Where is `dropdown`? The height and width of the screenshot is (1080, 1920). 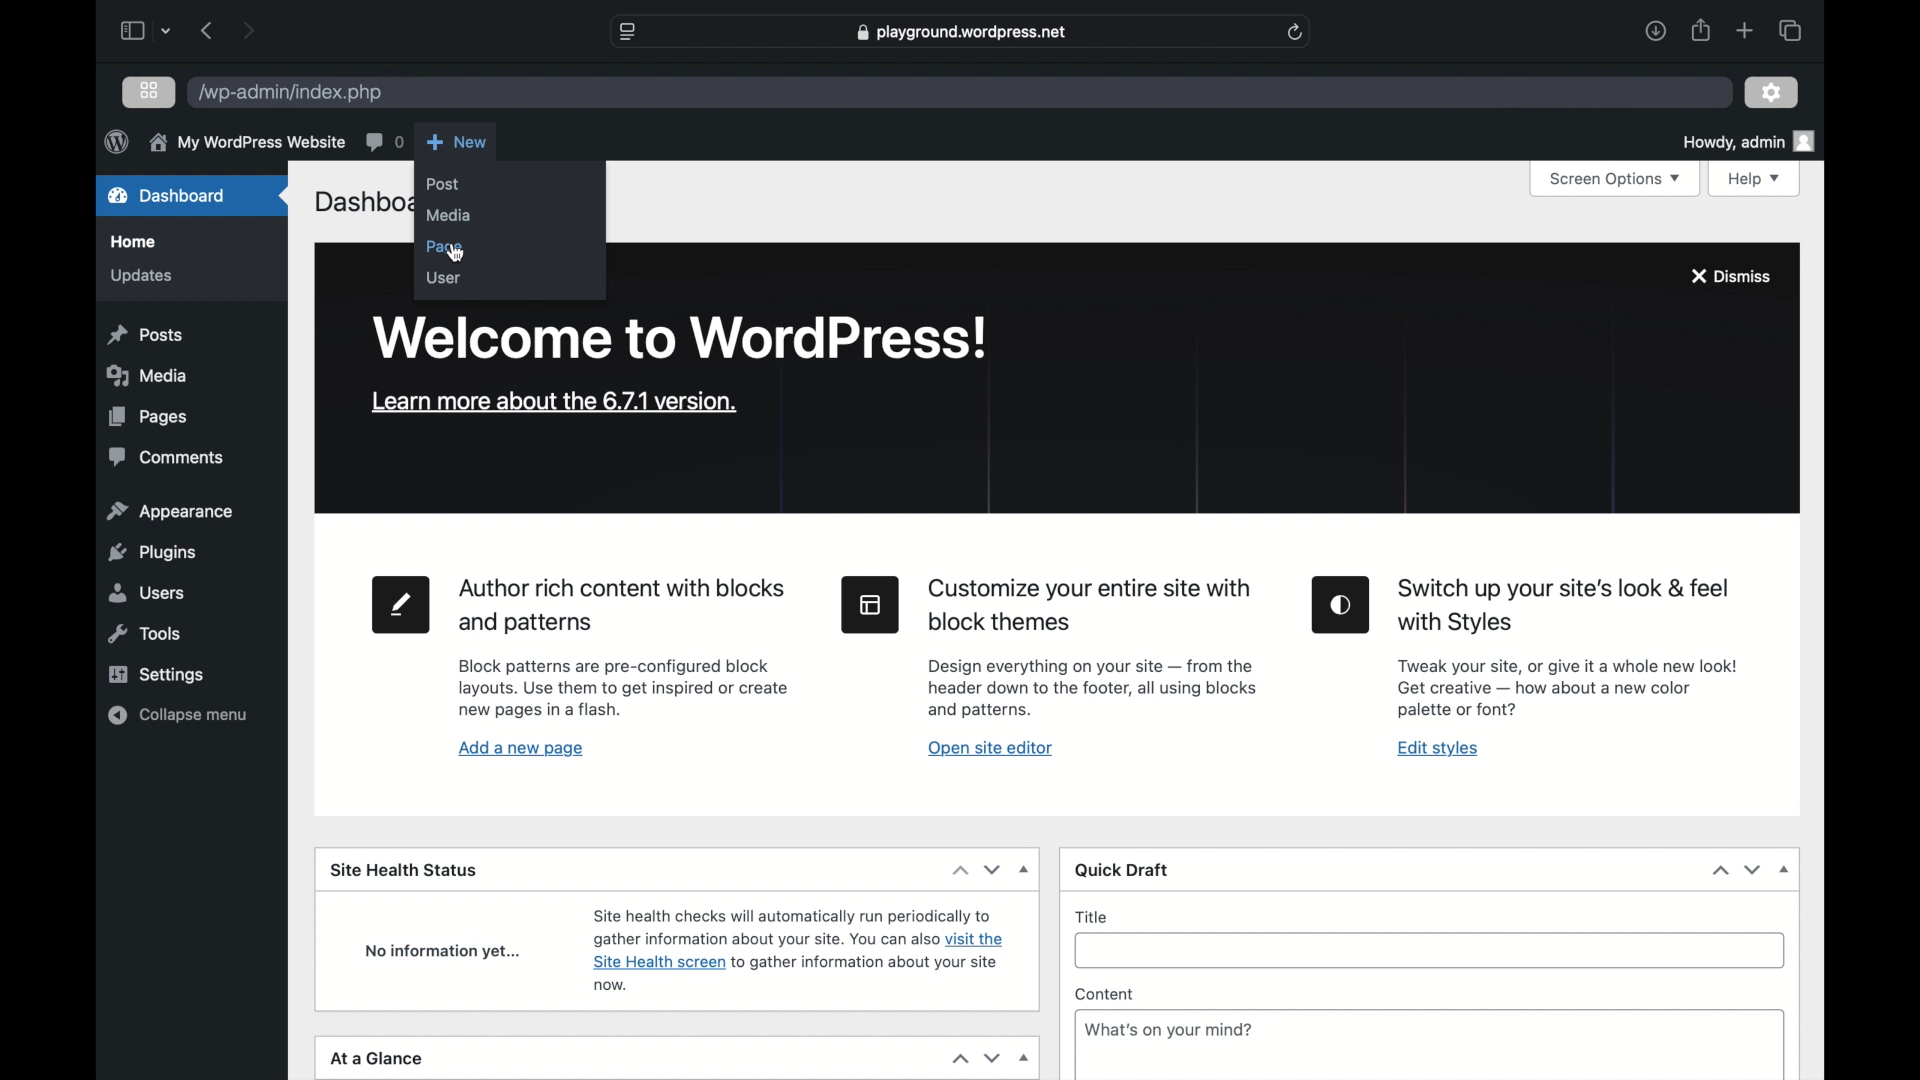
dropdown is located at coordinates (1786, 869).